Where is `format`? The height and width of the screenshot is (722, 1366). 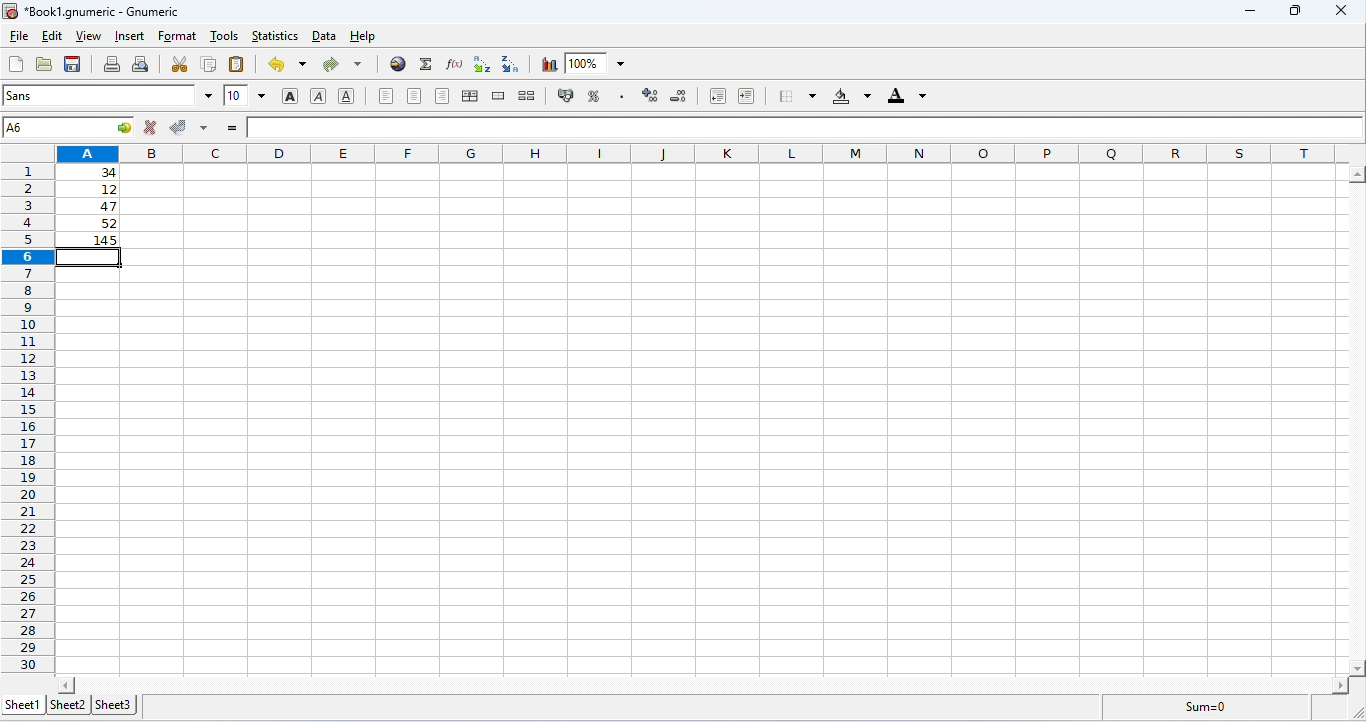 format is located at coordinates (177, 37).